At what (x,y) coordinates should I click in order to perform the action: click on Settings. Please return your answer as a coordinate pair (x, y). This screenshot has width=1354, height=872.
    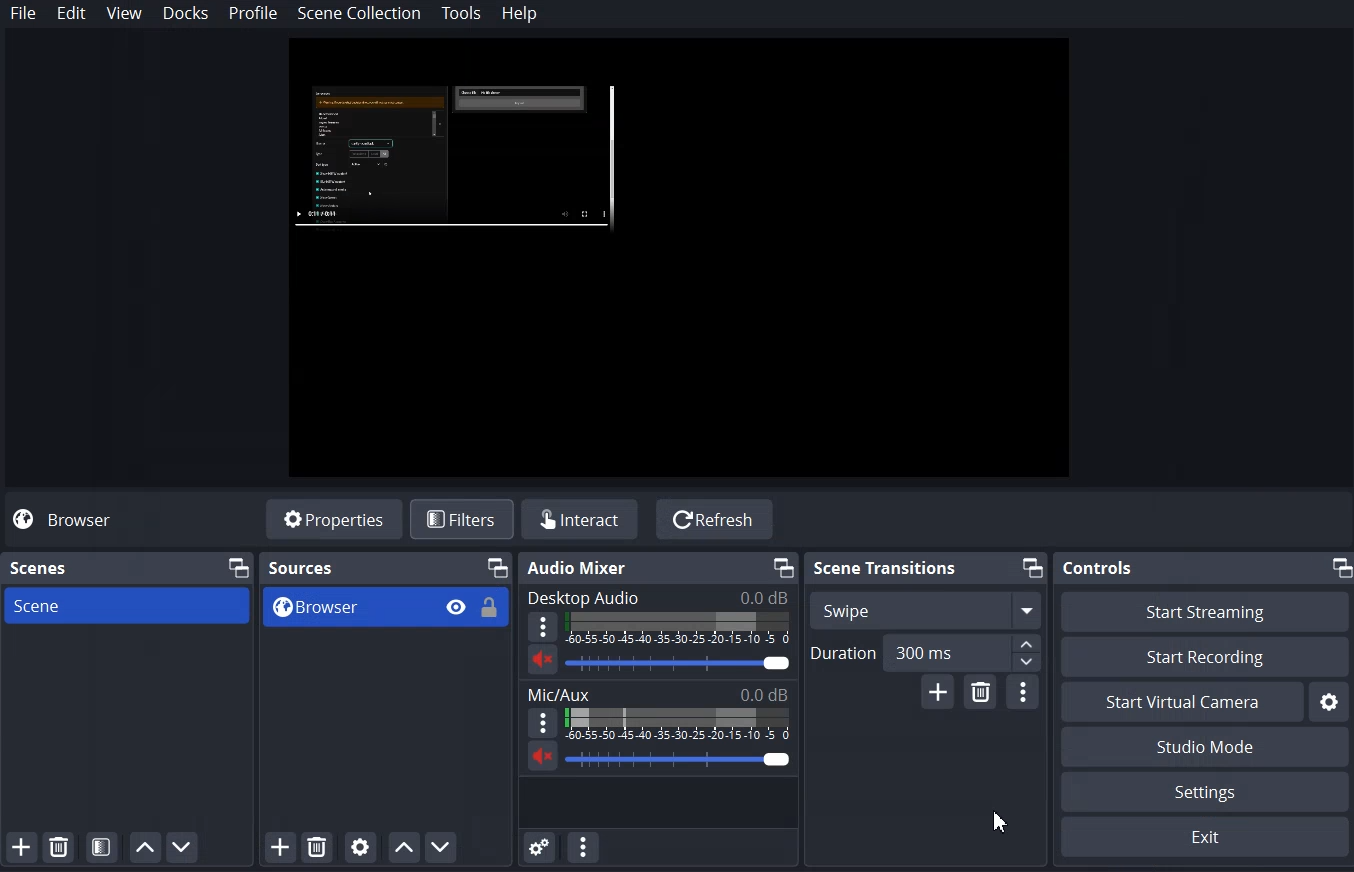
    Looking at the image, I should click on (1206, 791).